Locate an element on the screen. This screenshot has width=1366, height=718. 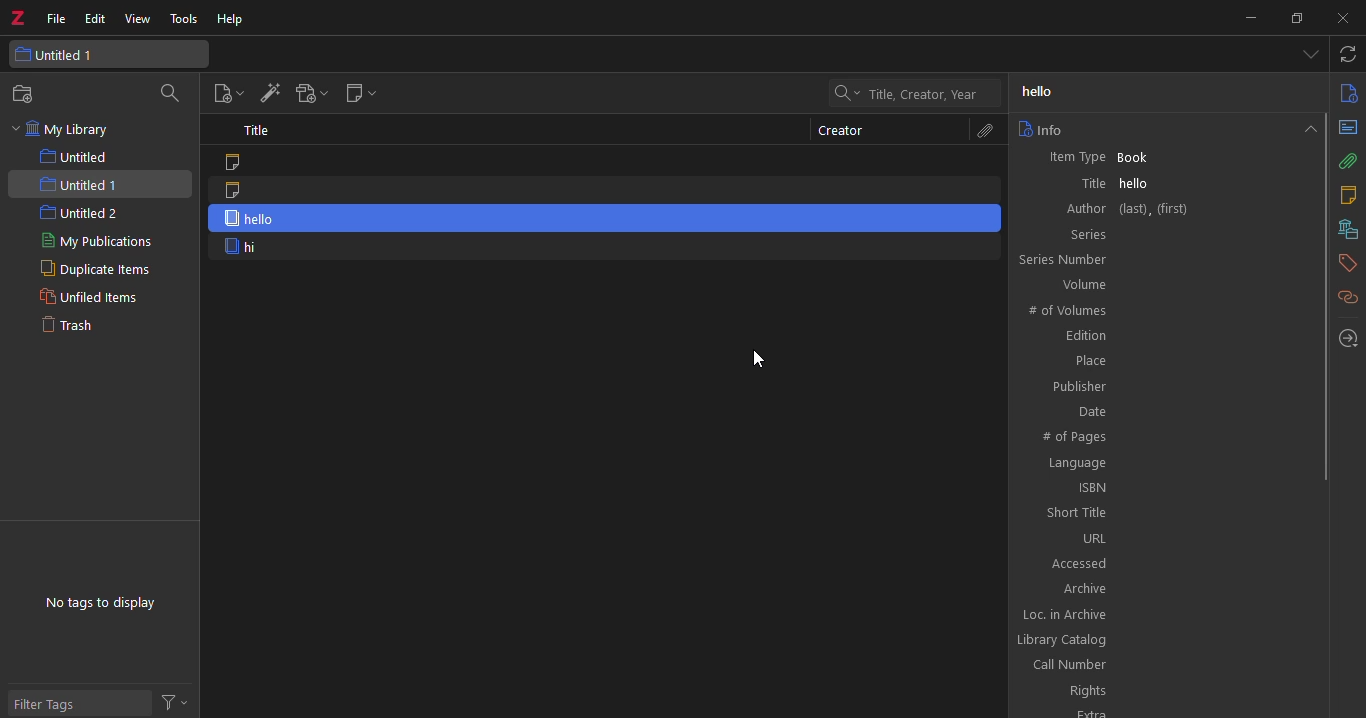
maximize is located at coordinates (1295, 19).